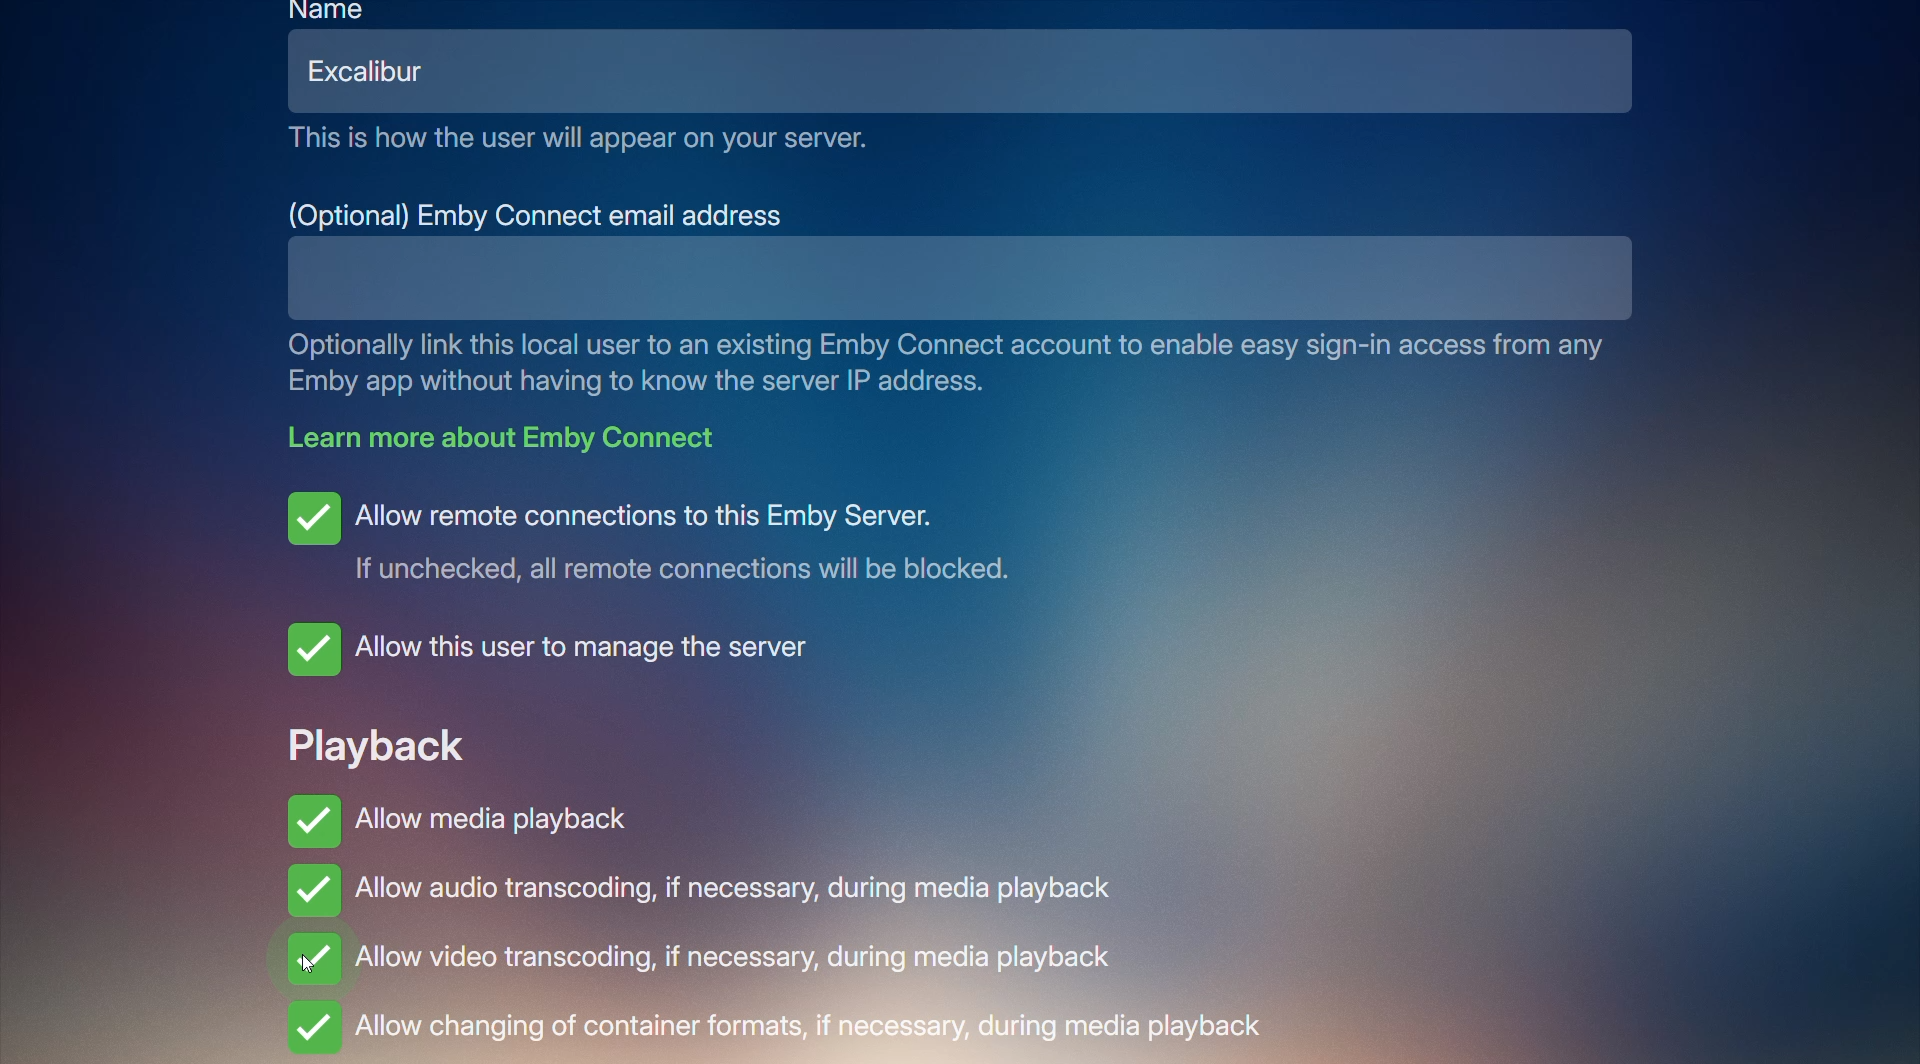 The width and height of the screenshot is (1920, 1064). Describe the element at coordinates (381, 71) in the screenshot. I see `Excalibur` at that location.